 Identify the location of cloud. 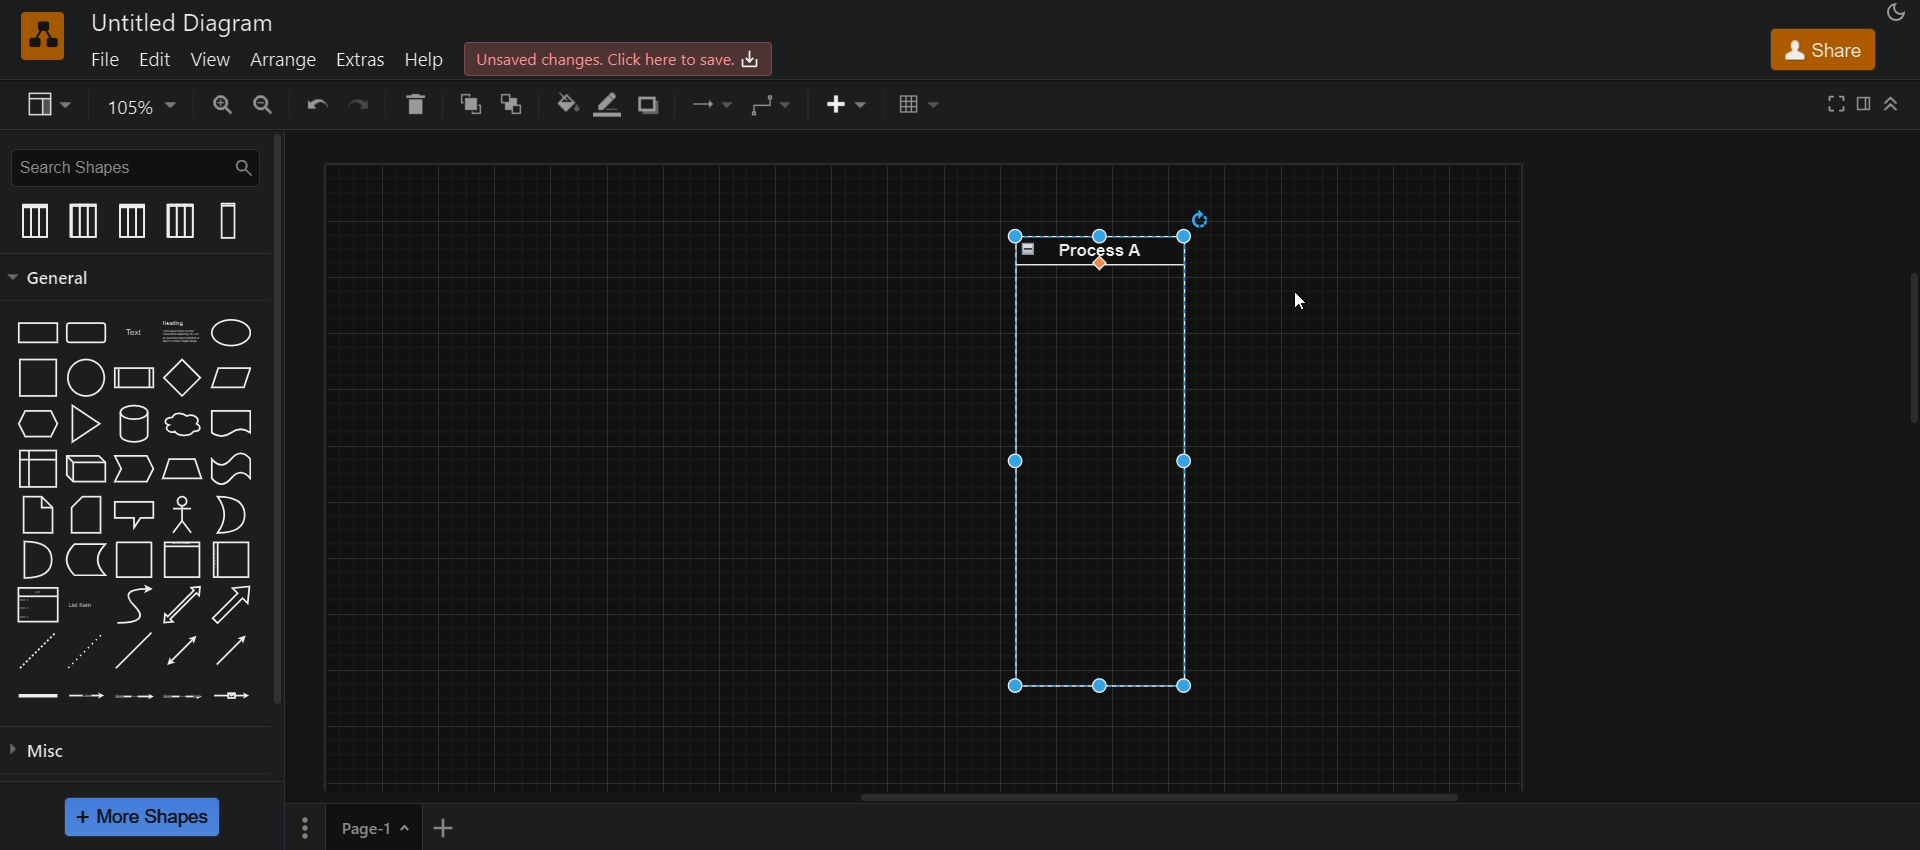
(180, 425).